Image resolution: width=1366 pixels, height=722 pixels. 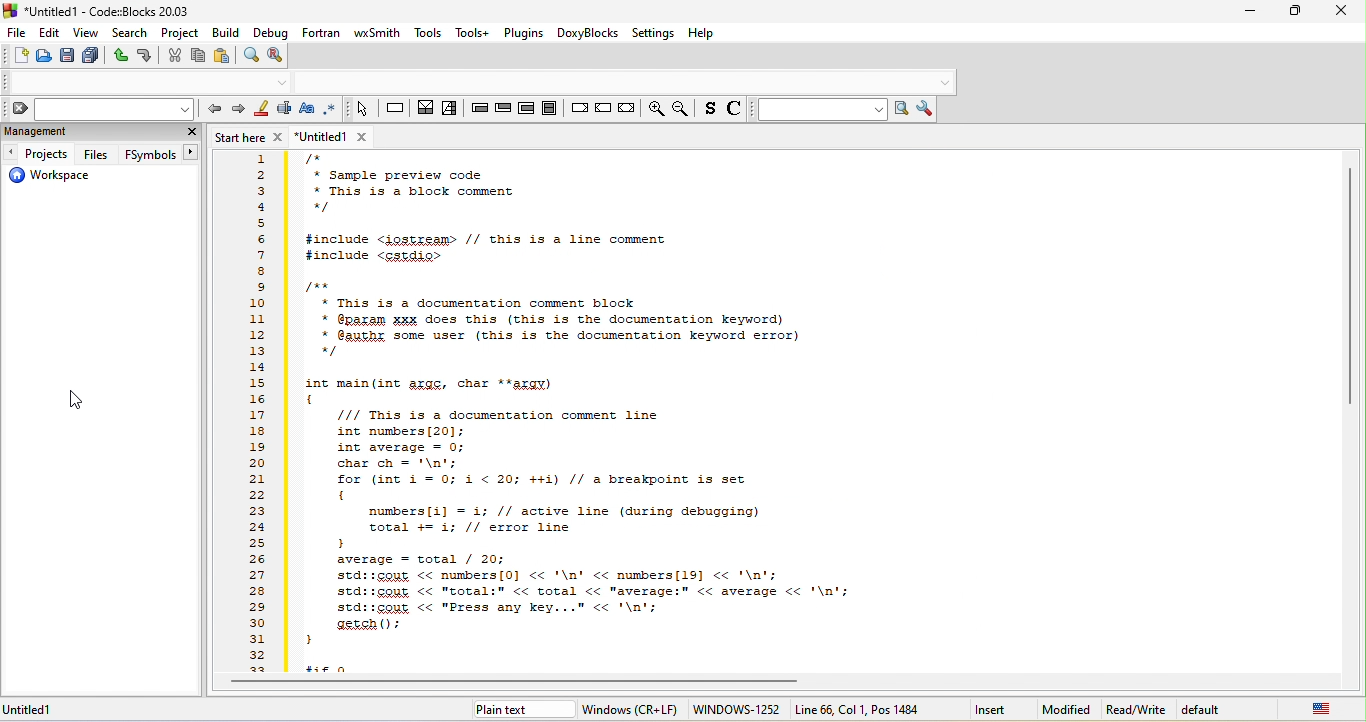 I want to click on management, so click(x=85, y=133).